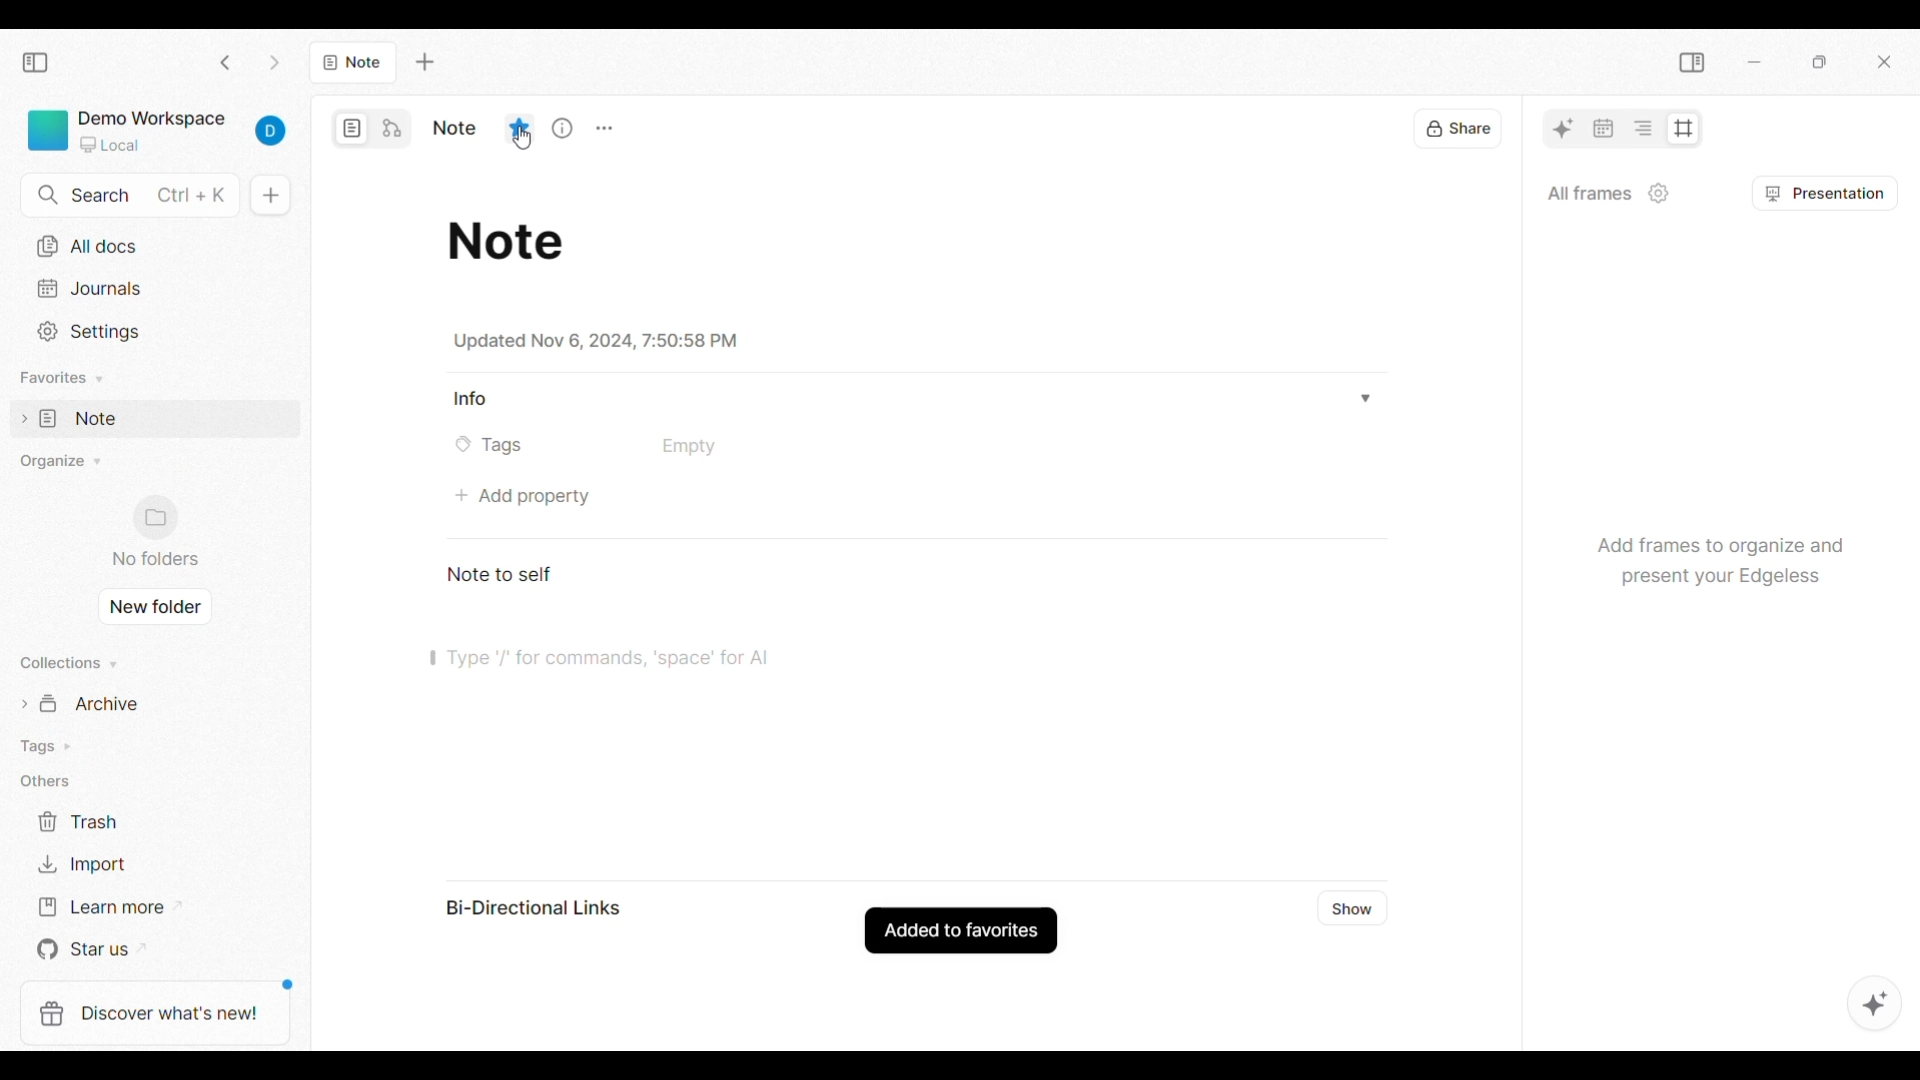 Image resolution: width=1920 pixels, height=1080 pixels. I want to click on Expand archive folder, so click(132, 704).